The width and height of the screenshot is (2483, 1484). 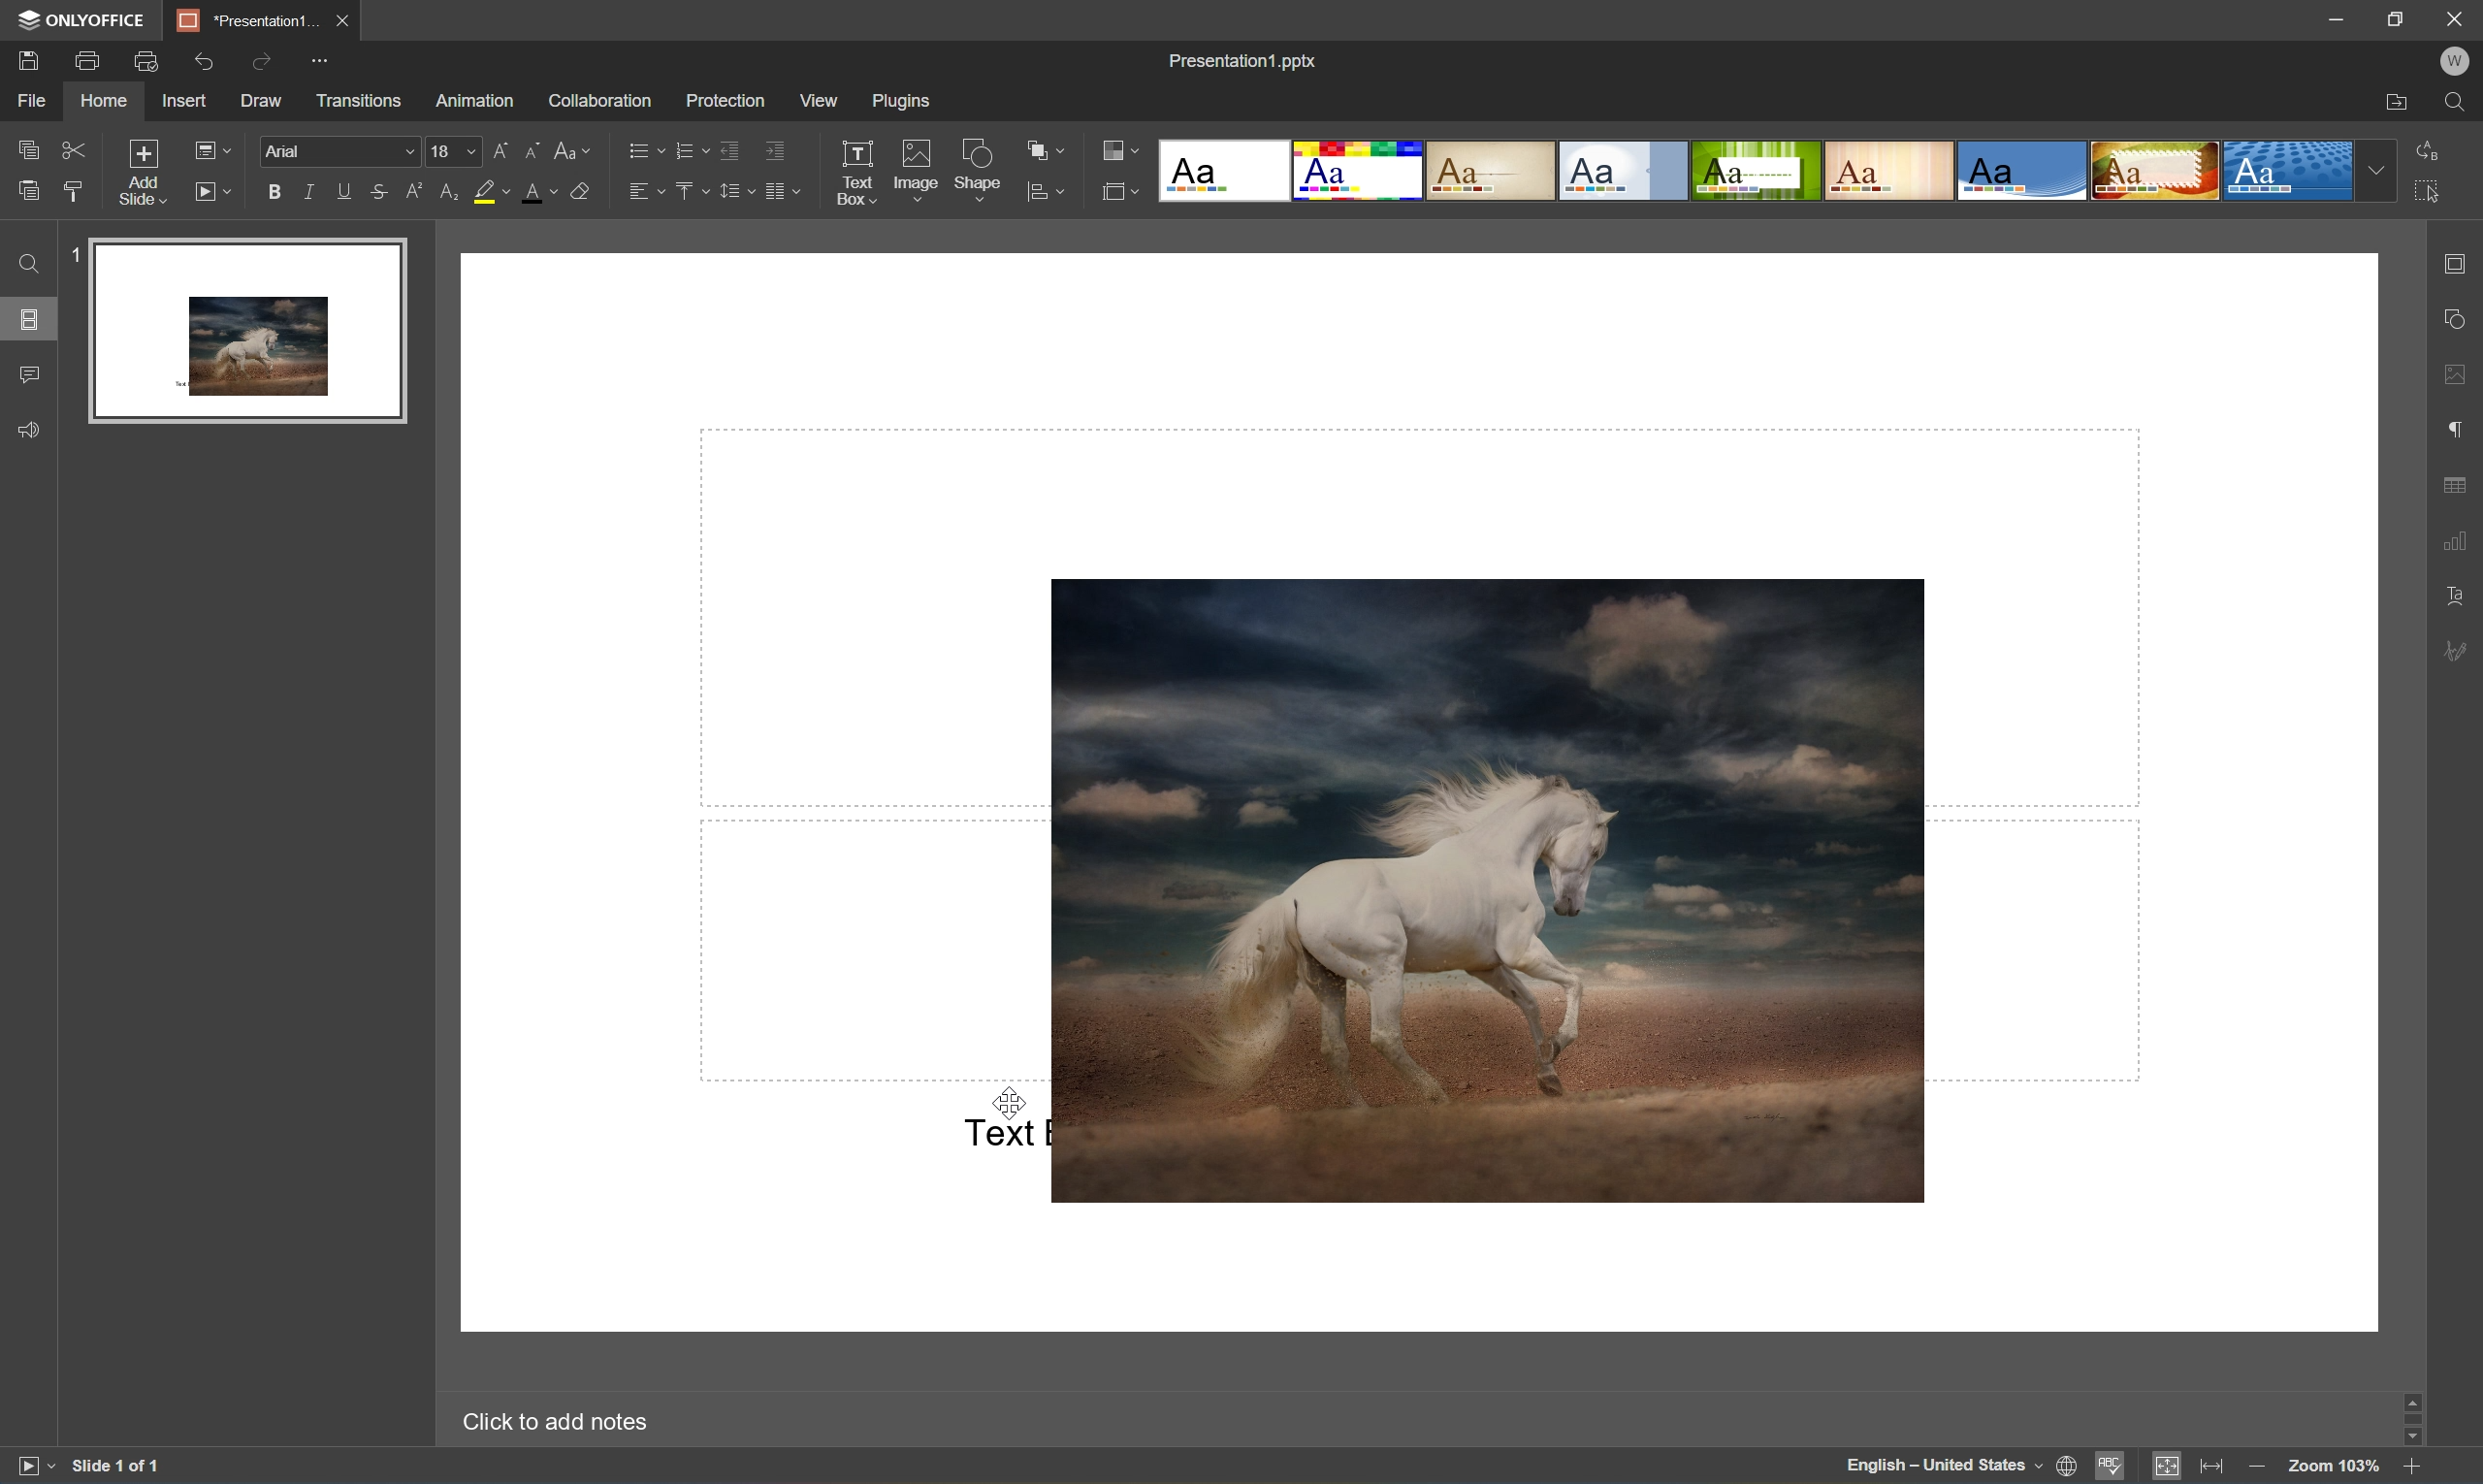 What do you see at coordinates (28, 1470) in the screenshot?
I see `Start slideshow` at bounding box center [28, 1470].